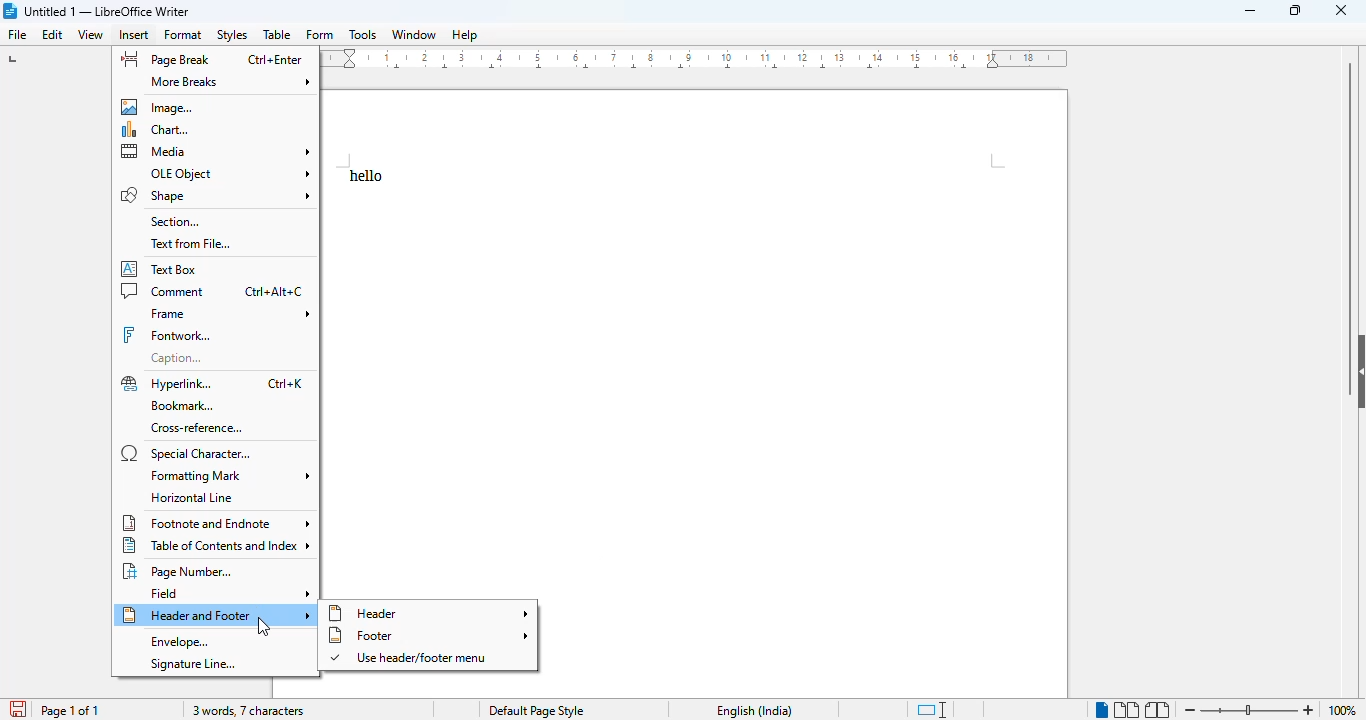 Image resolution: width=1366 pixels, height=720 pixels. What do you see at coordinates (1340, 11) in the screenshot?
I see `close` at bounding box center [1340, 11].